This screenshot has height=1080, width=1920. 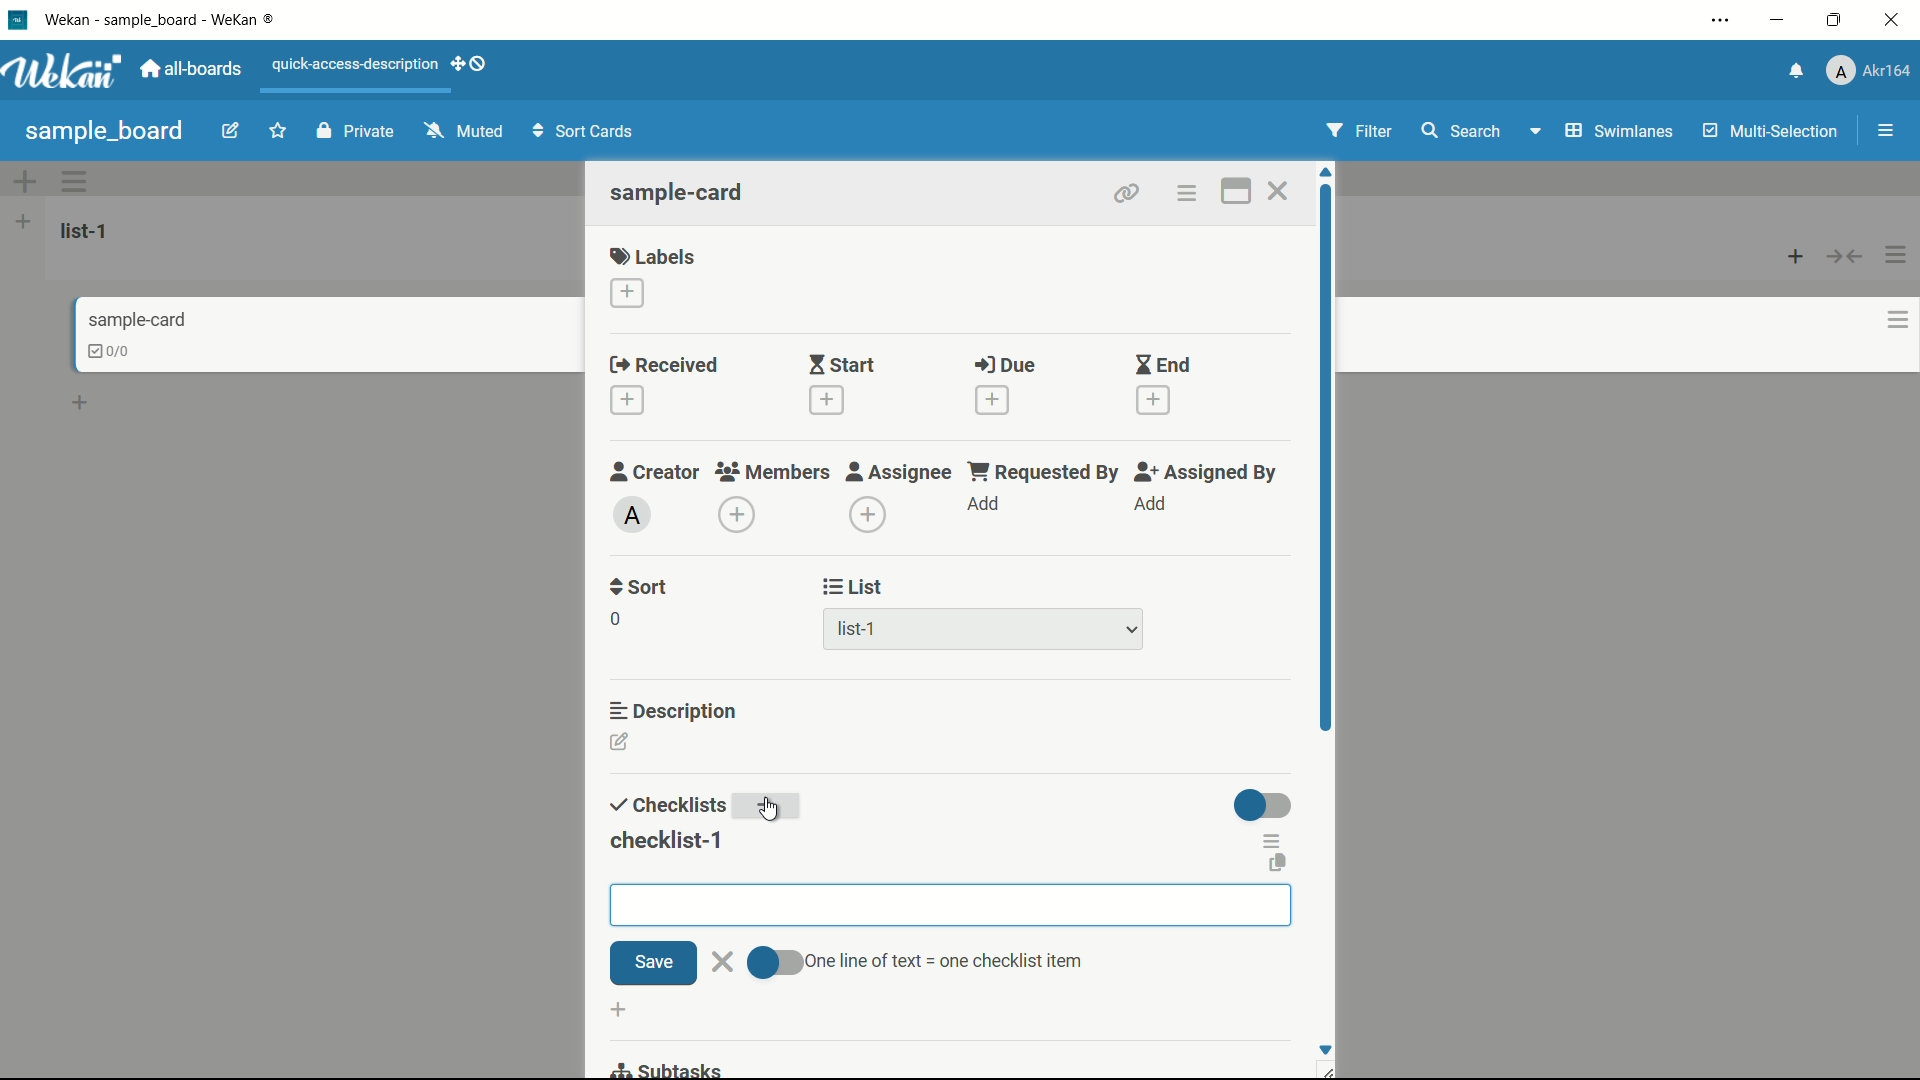 What do you see at coordinates (1896, 20) in the screenshot?
I see `close app` at bounding box center [1896, 20].